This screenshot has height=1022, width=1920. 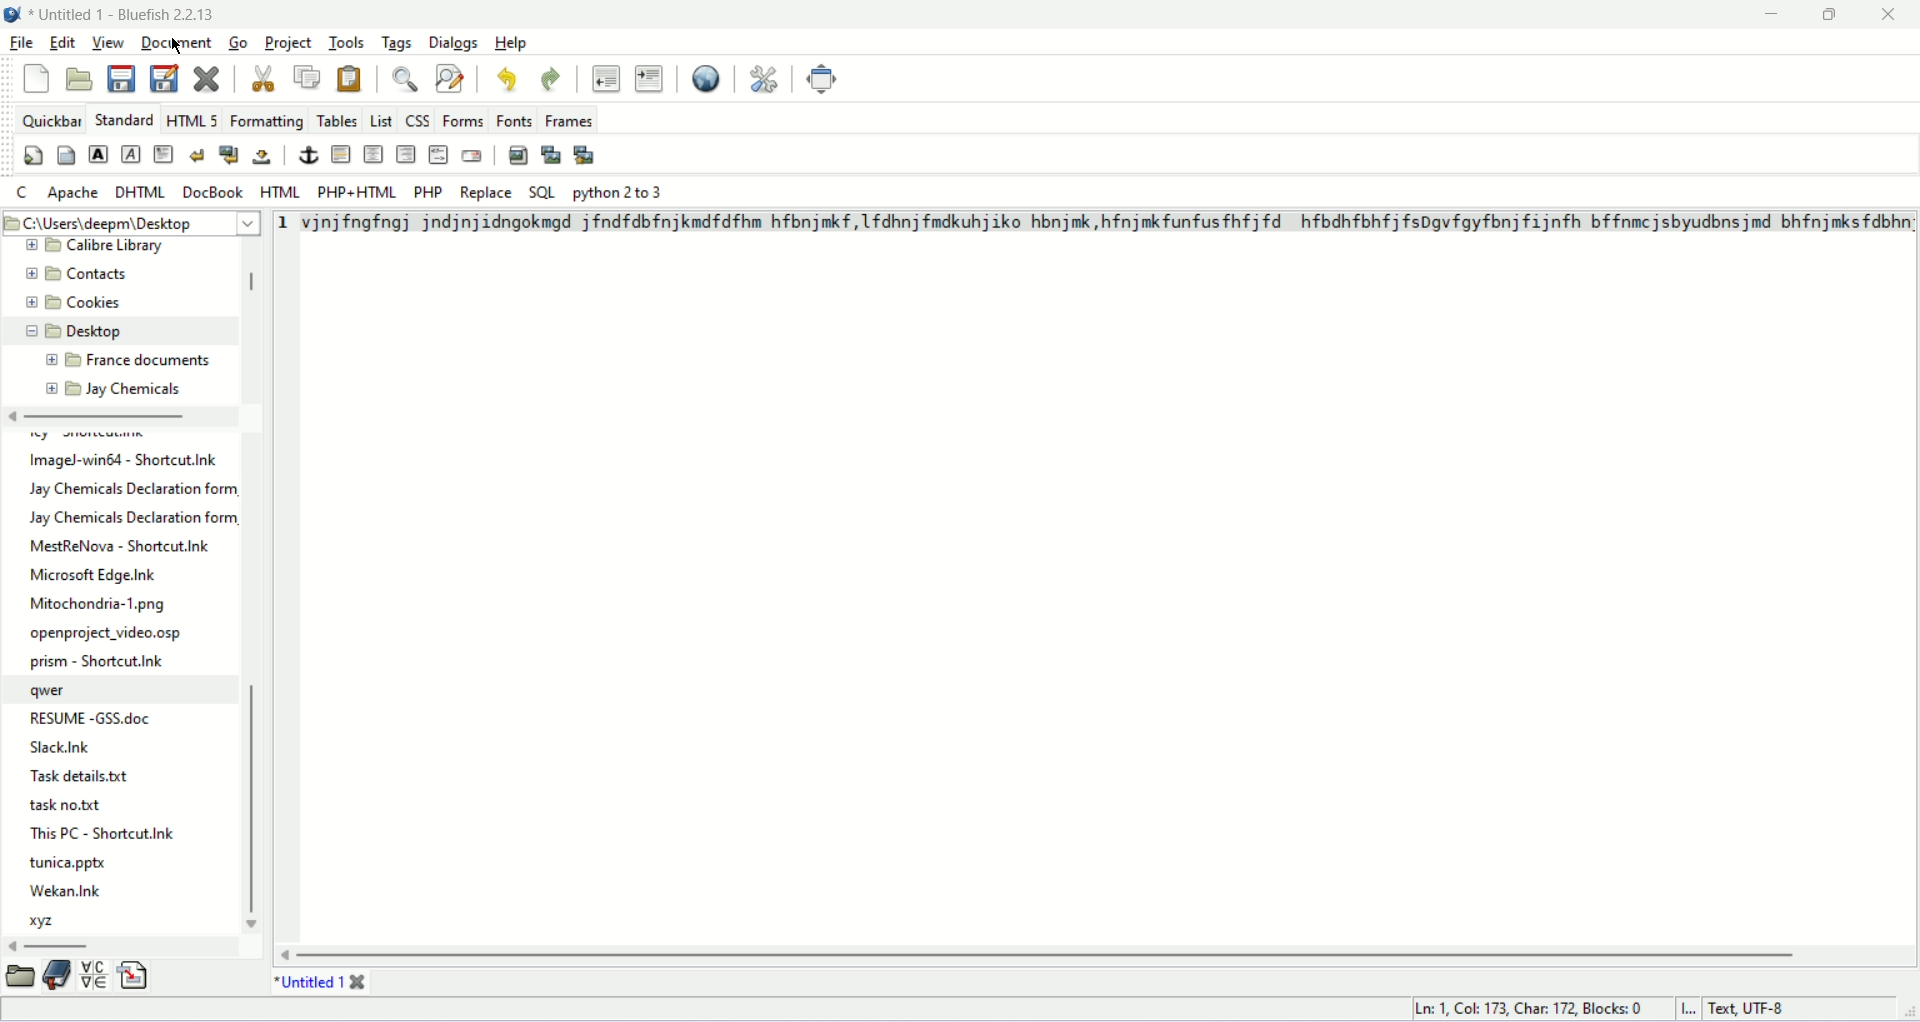 What do you see at coordinates (52, 691) in the screenshot?
I see `qwer` at bounding box center [52, 691].